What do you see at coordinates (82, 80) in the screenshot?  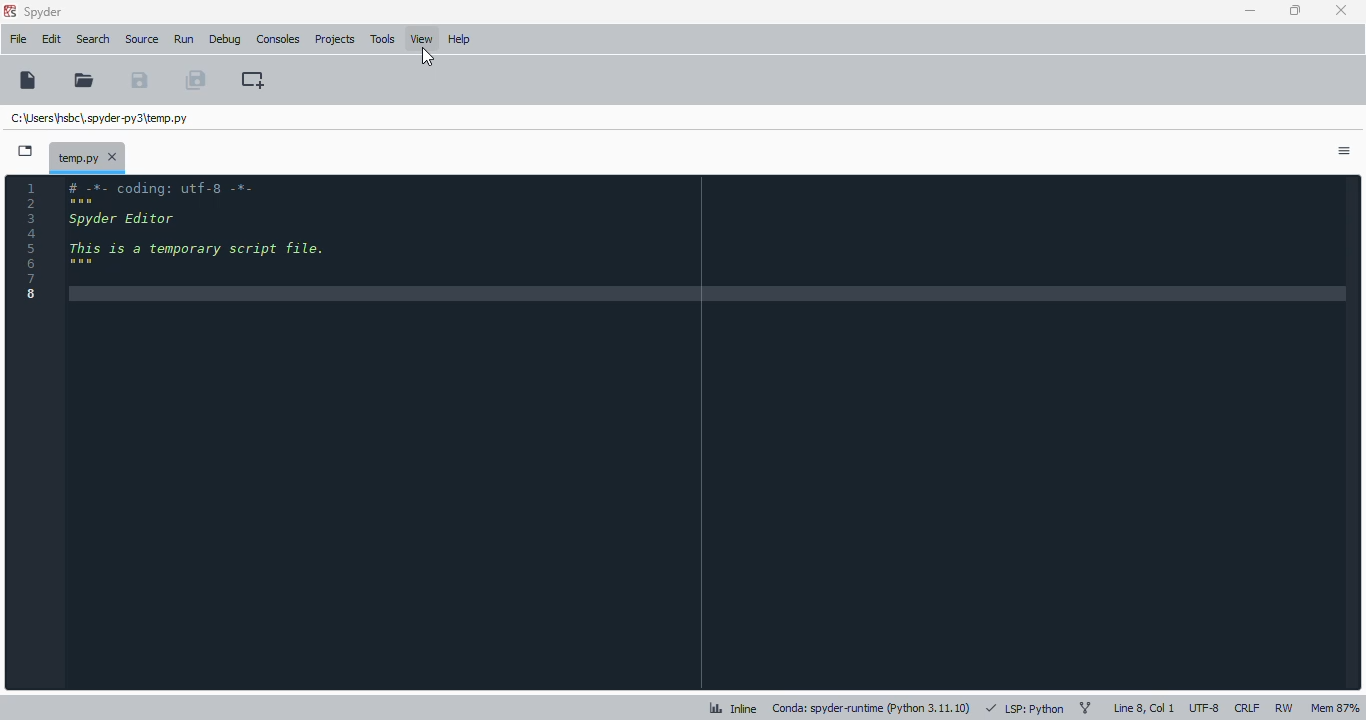 I see `open file` at bounding box center [82, 80].